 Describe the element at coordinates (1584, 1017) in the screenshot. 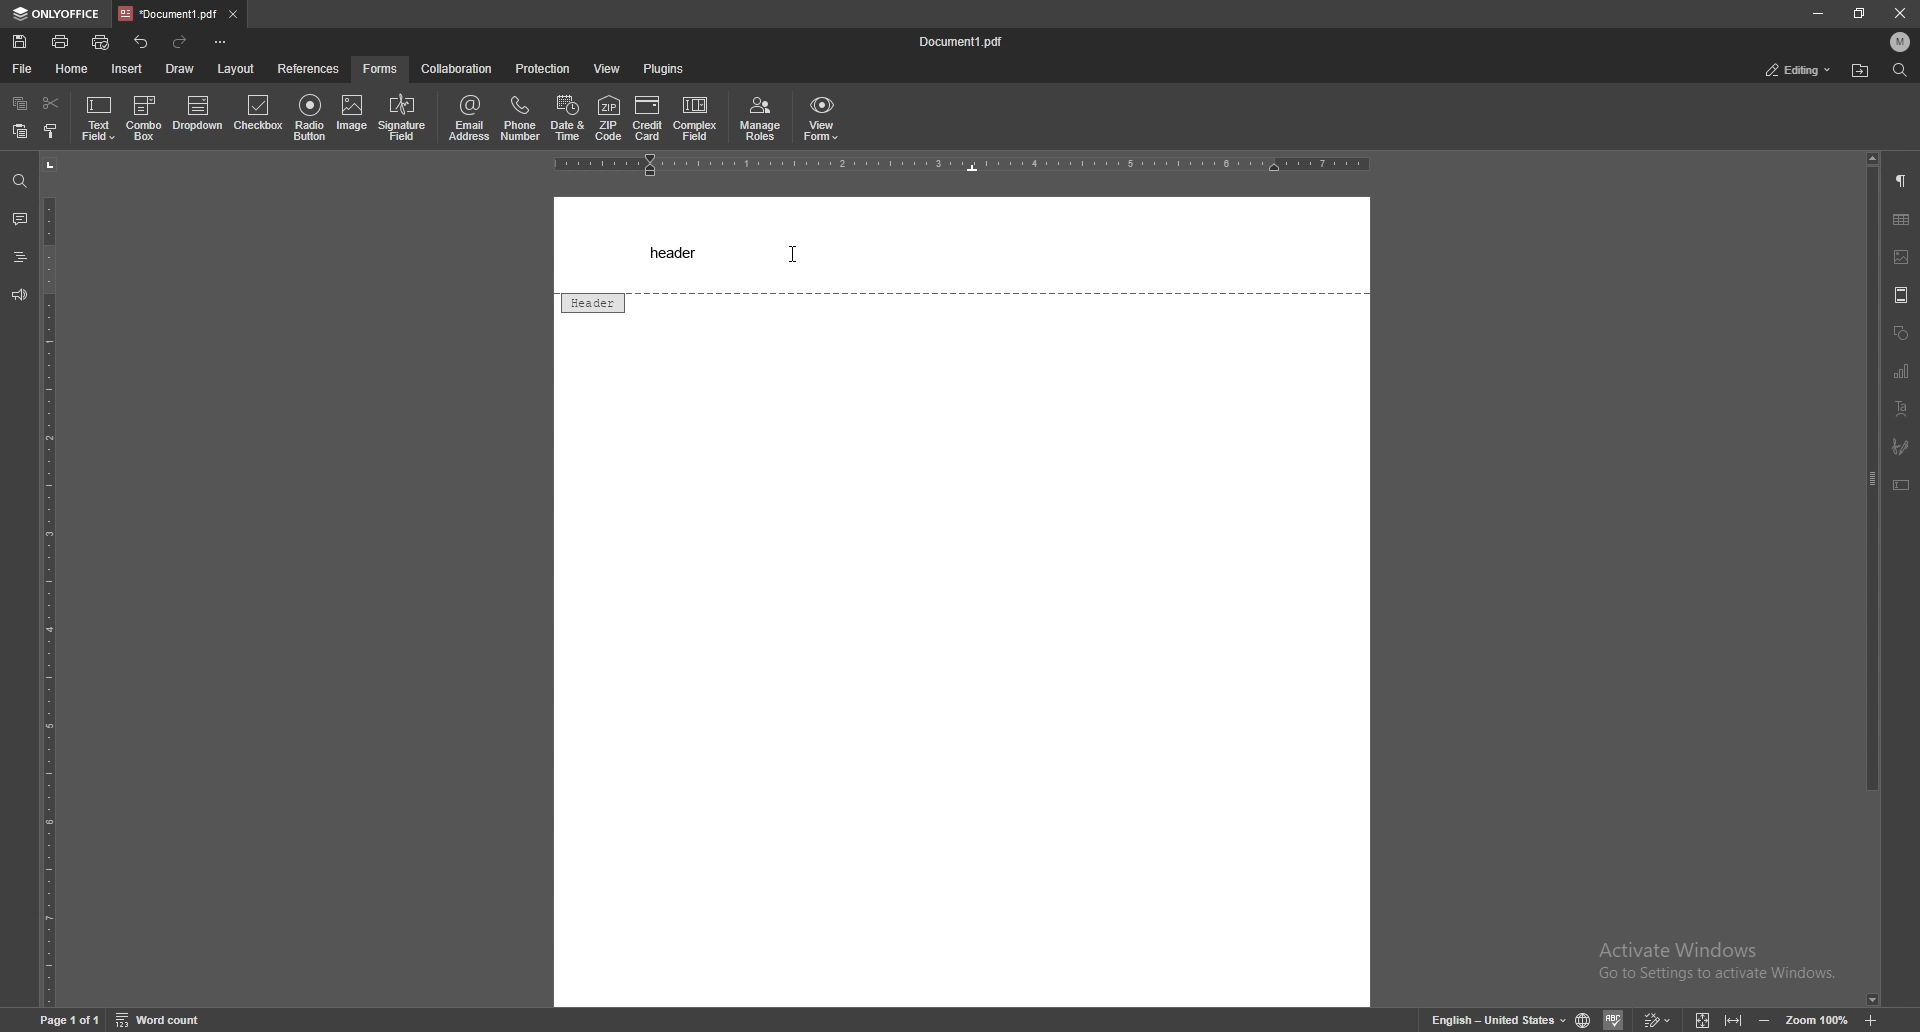

I see `change doc language` at that location.